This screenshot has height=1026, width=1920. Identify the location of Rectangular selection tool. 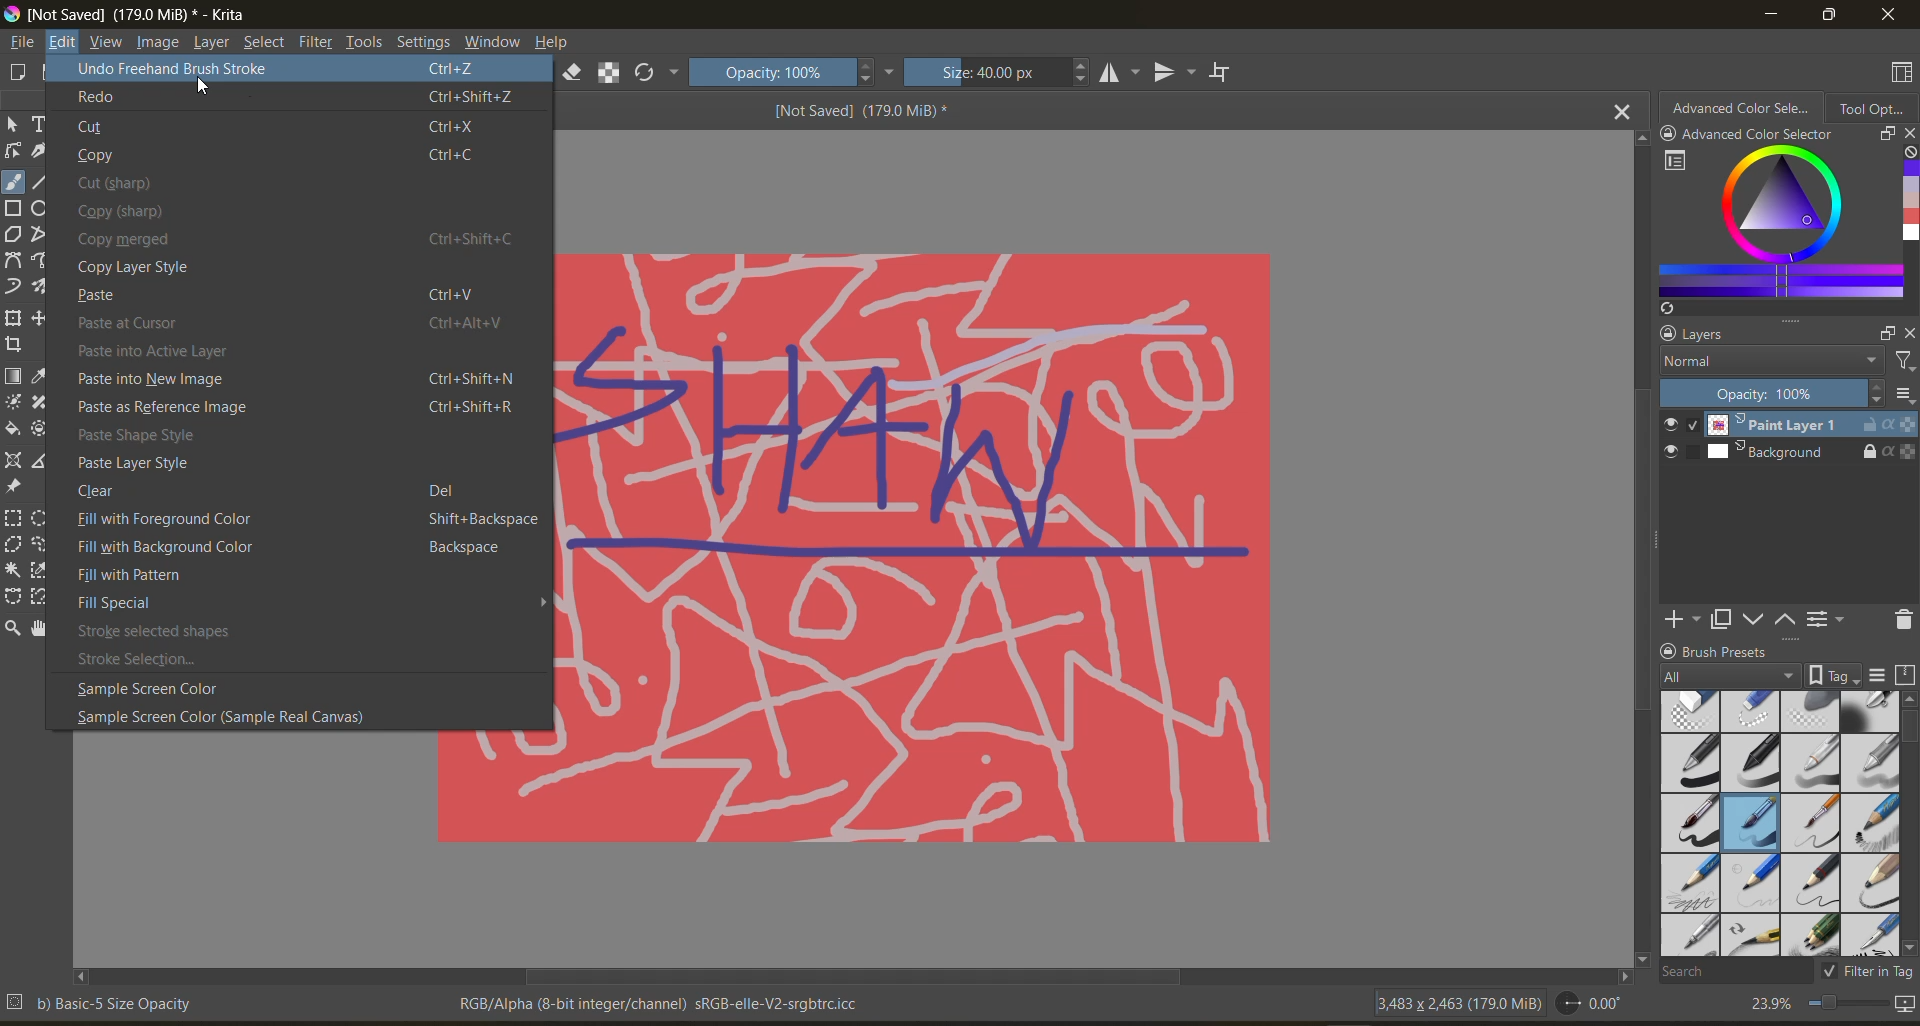
(13, 517).